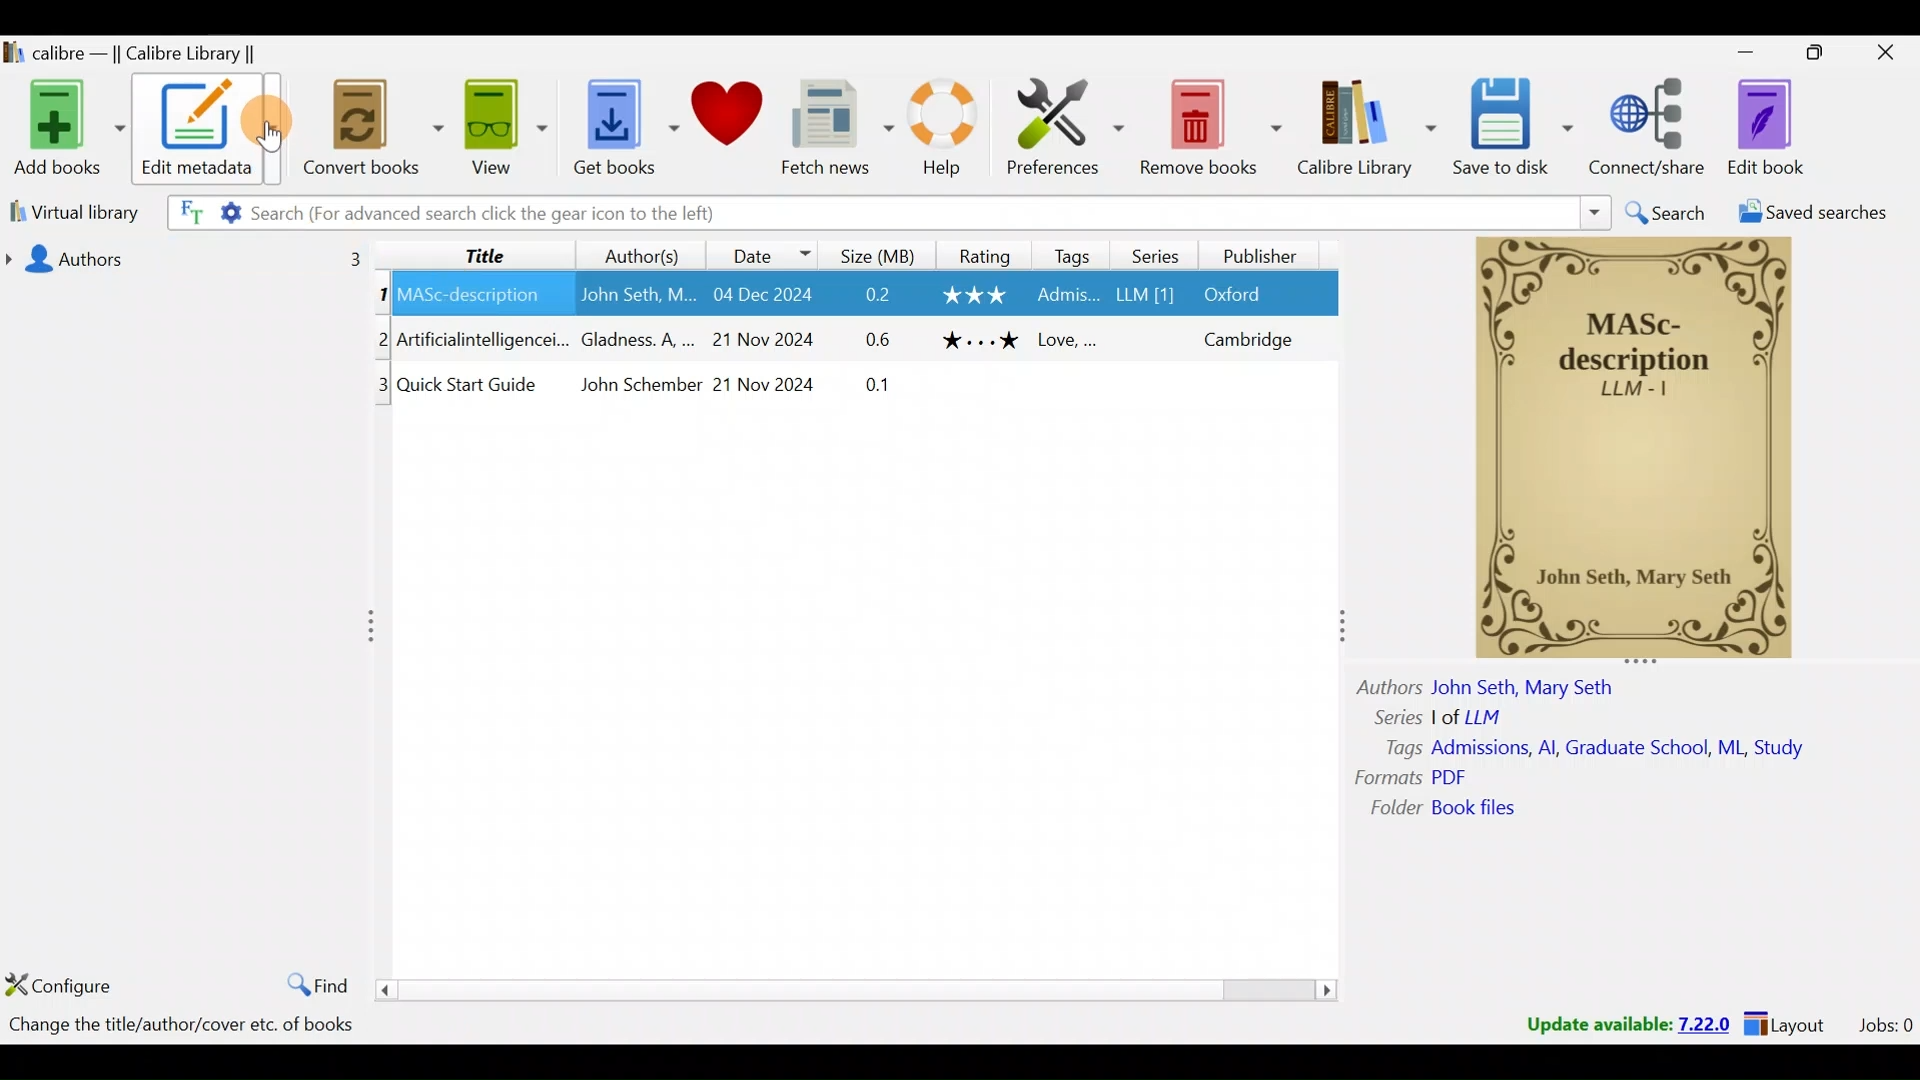  I want to click on , so click(774, 295).